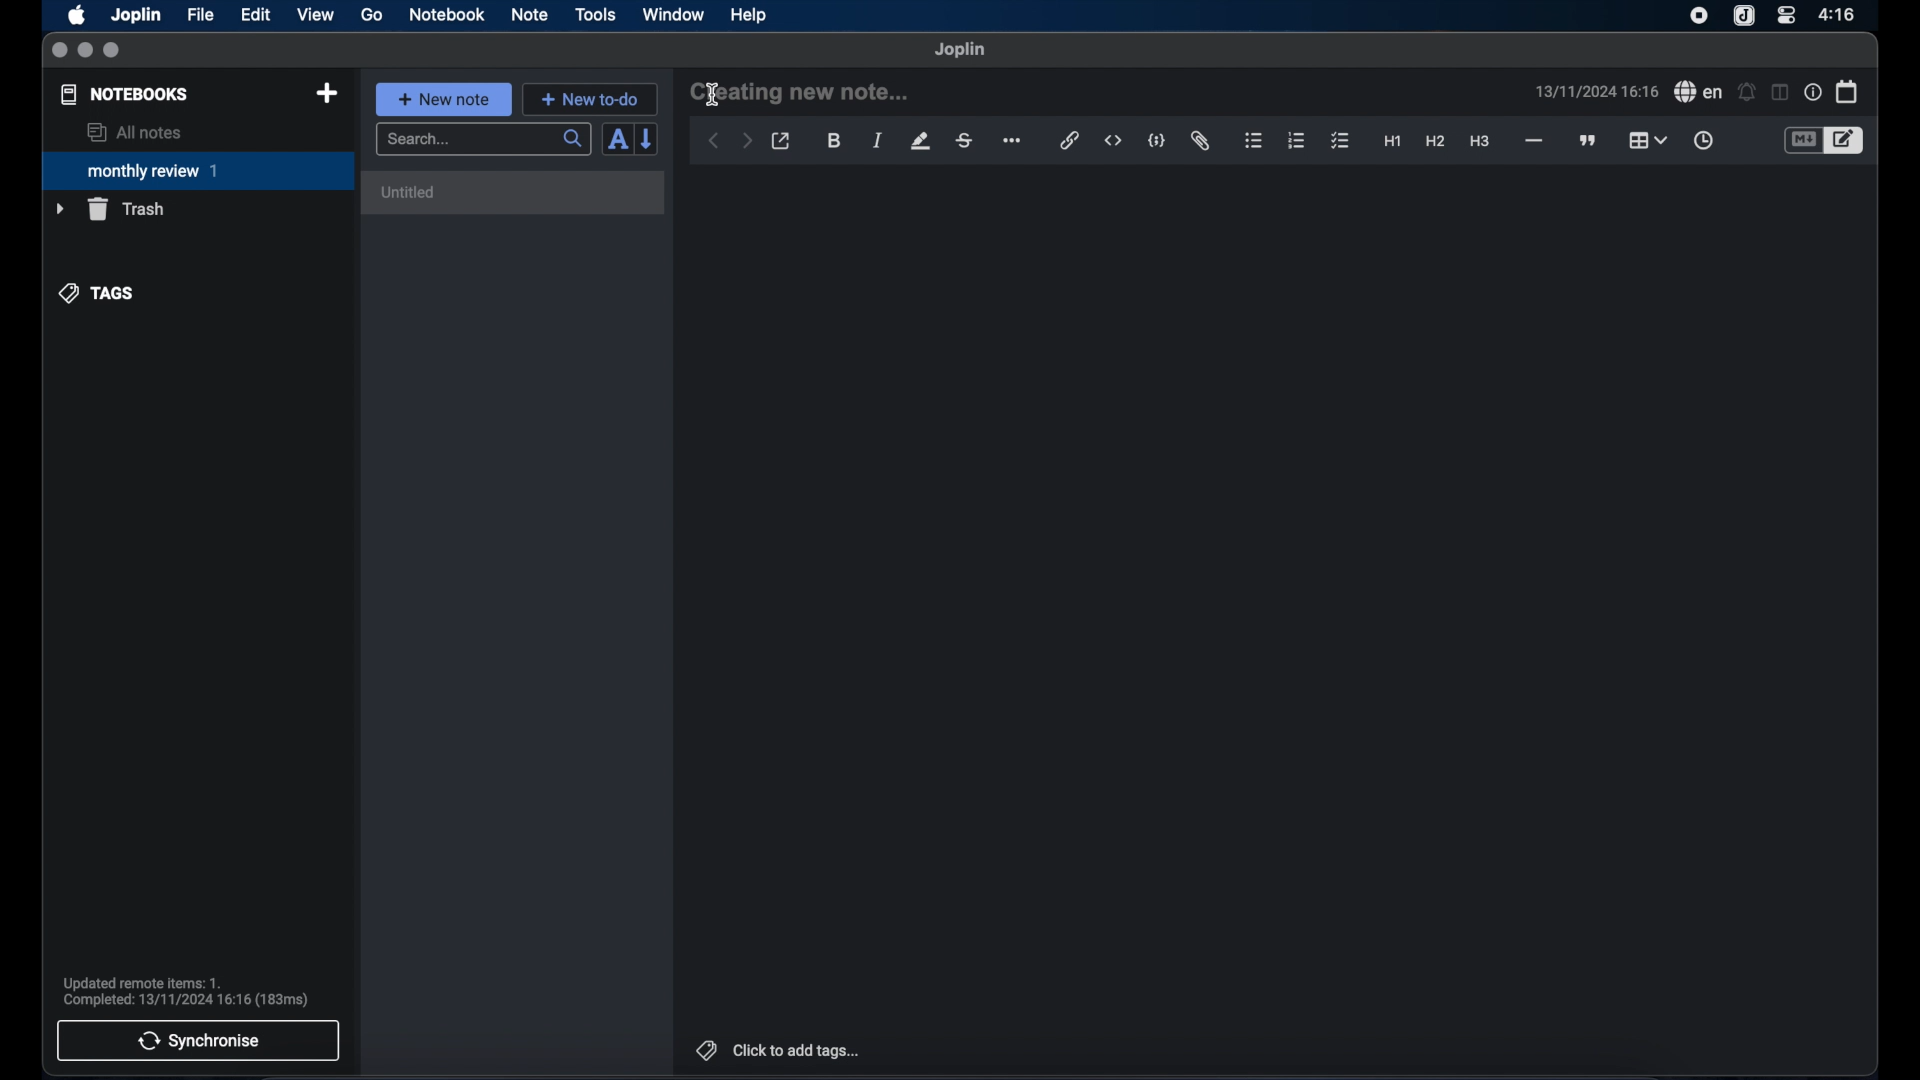 The width and height of the screenshot is (1920, 1080). I want to click on set alarm, so click(1747, 93).